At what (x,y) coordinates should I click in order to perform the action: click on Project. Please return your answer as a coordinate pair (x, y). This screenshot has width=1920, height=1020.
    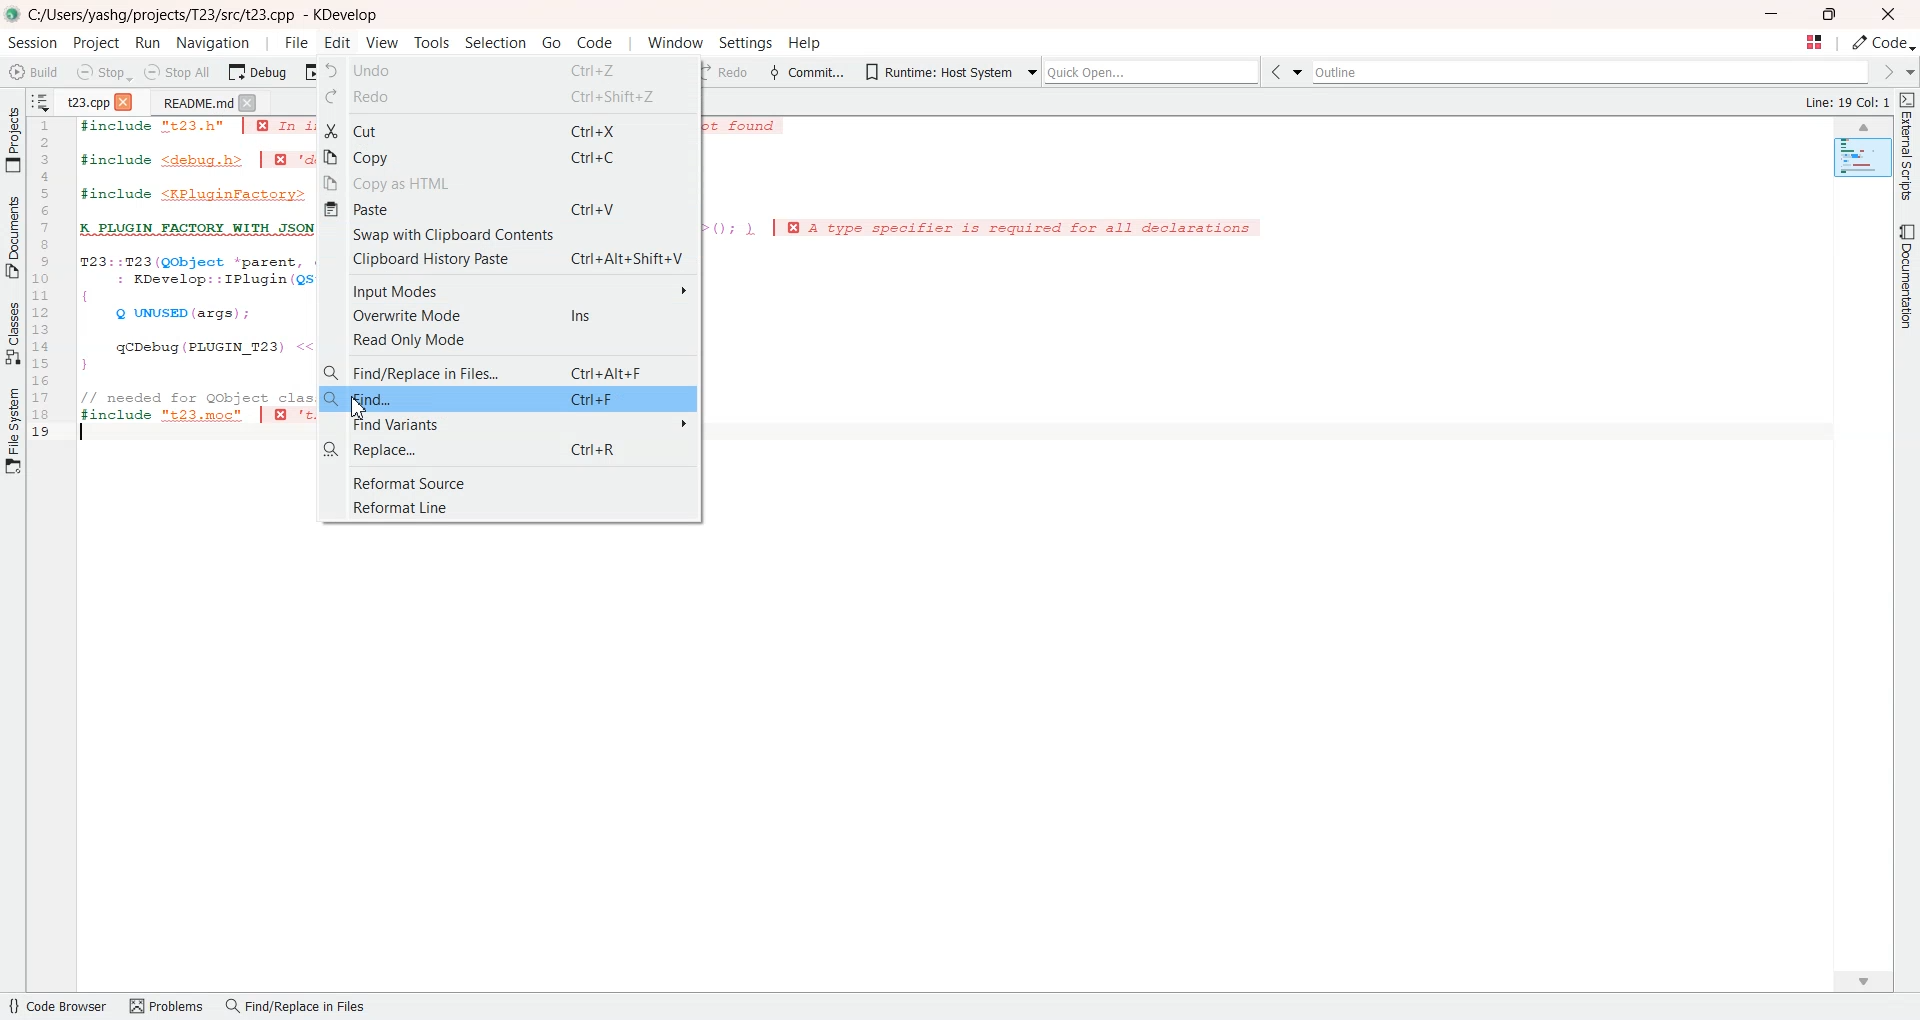
    Looking at the image, I should click on (98, 43).